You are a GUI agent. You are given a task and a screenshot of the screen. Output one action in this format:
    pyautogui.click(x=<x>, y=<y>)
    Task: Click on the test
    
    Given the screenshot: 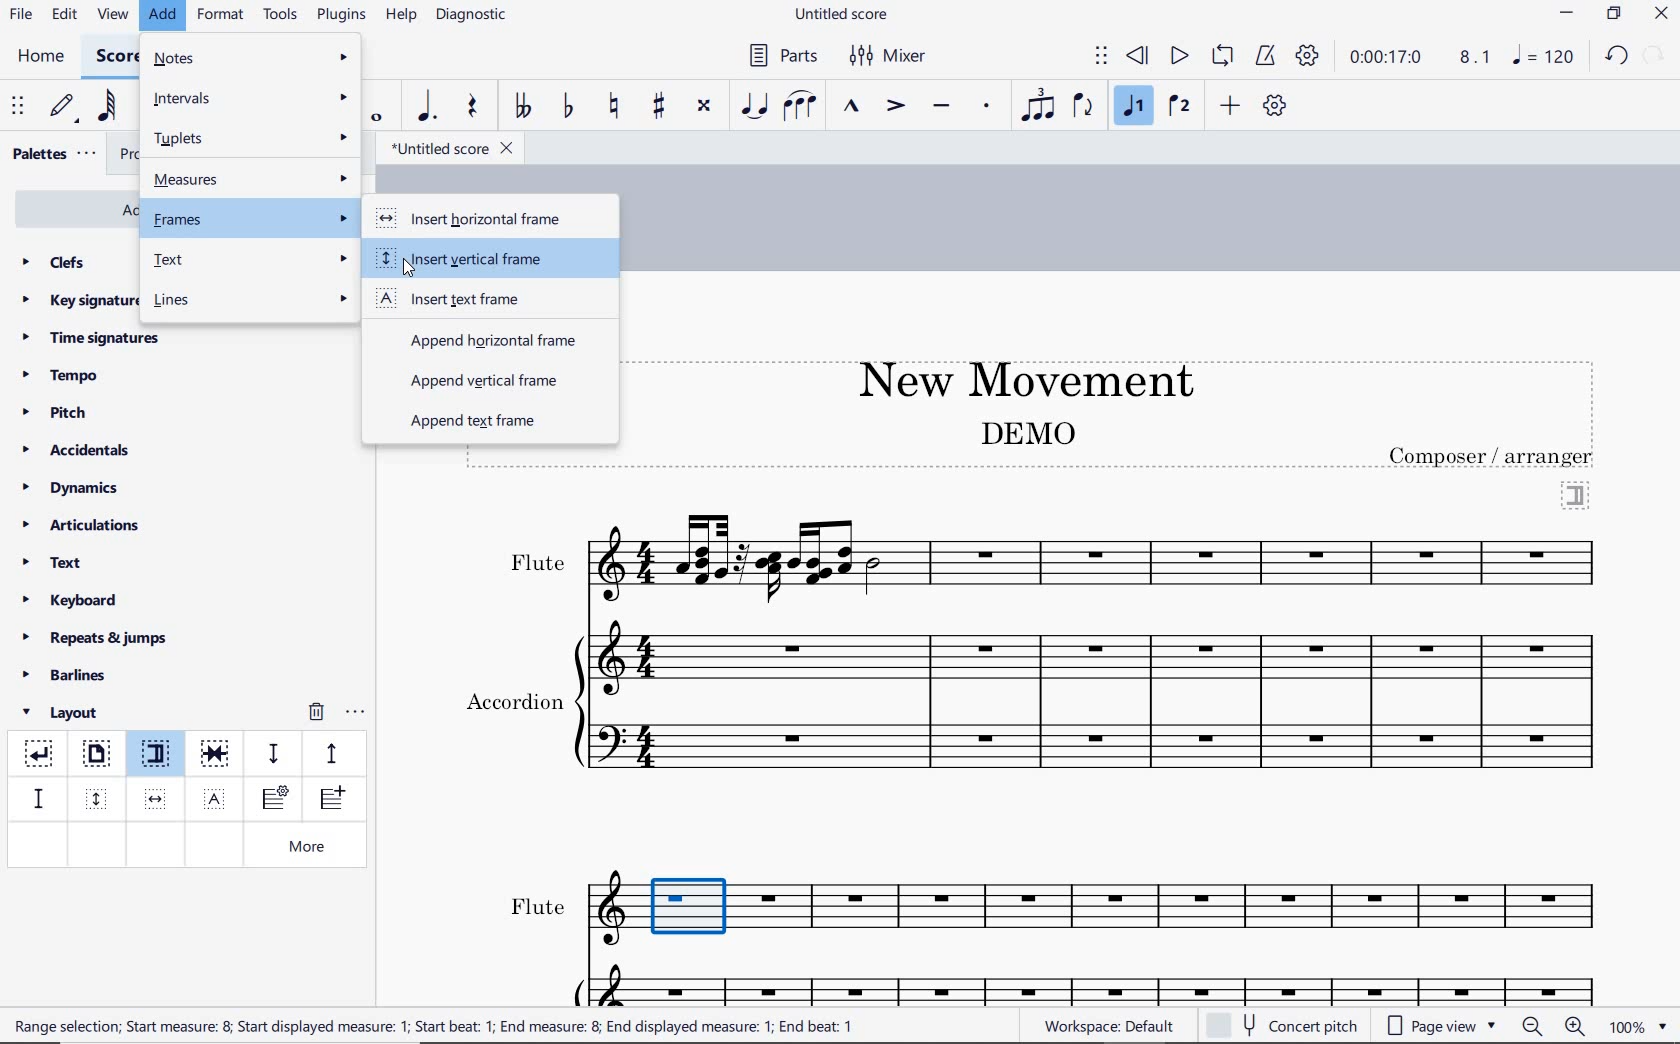 What is the action you would take?
    pyautogui.click(x=252, y=261)
    